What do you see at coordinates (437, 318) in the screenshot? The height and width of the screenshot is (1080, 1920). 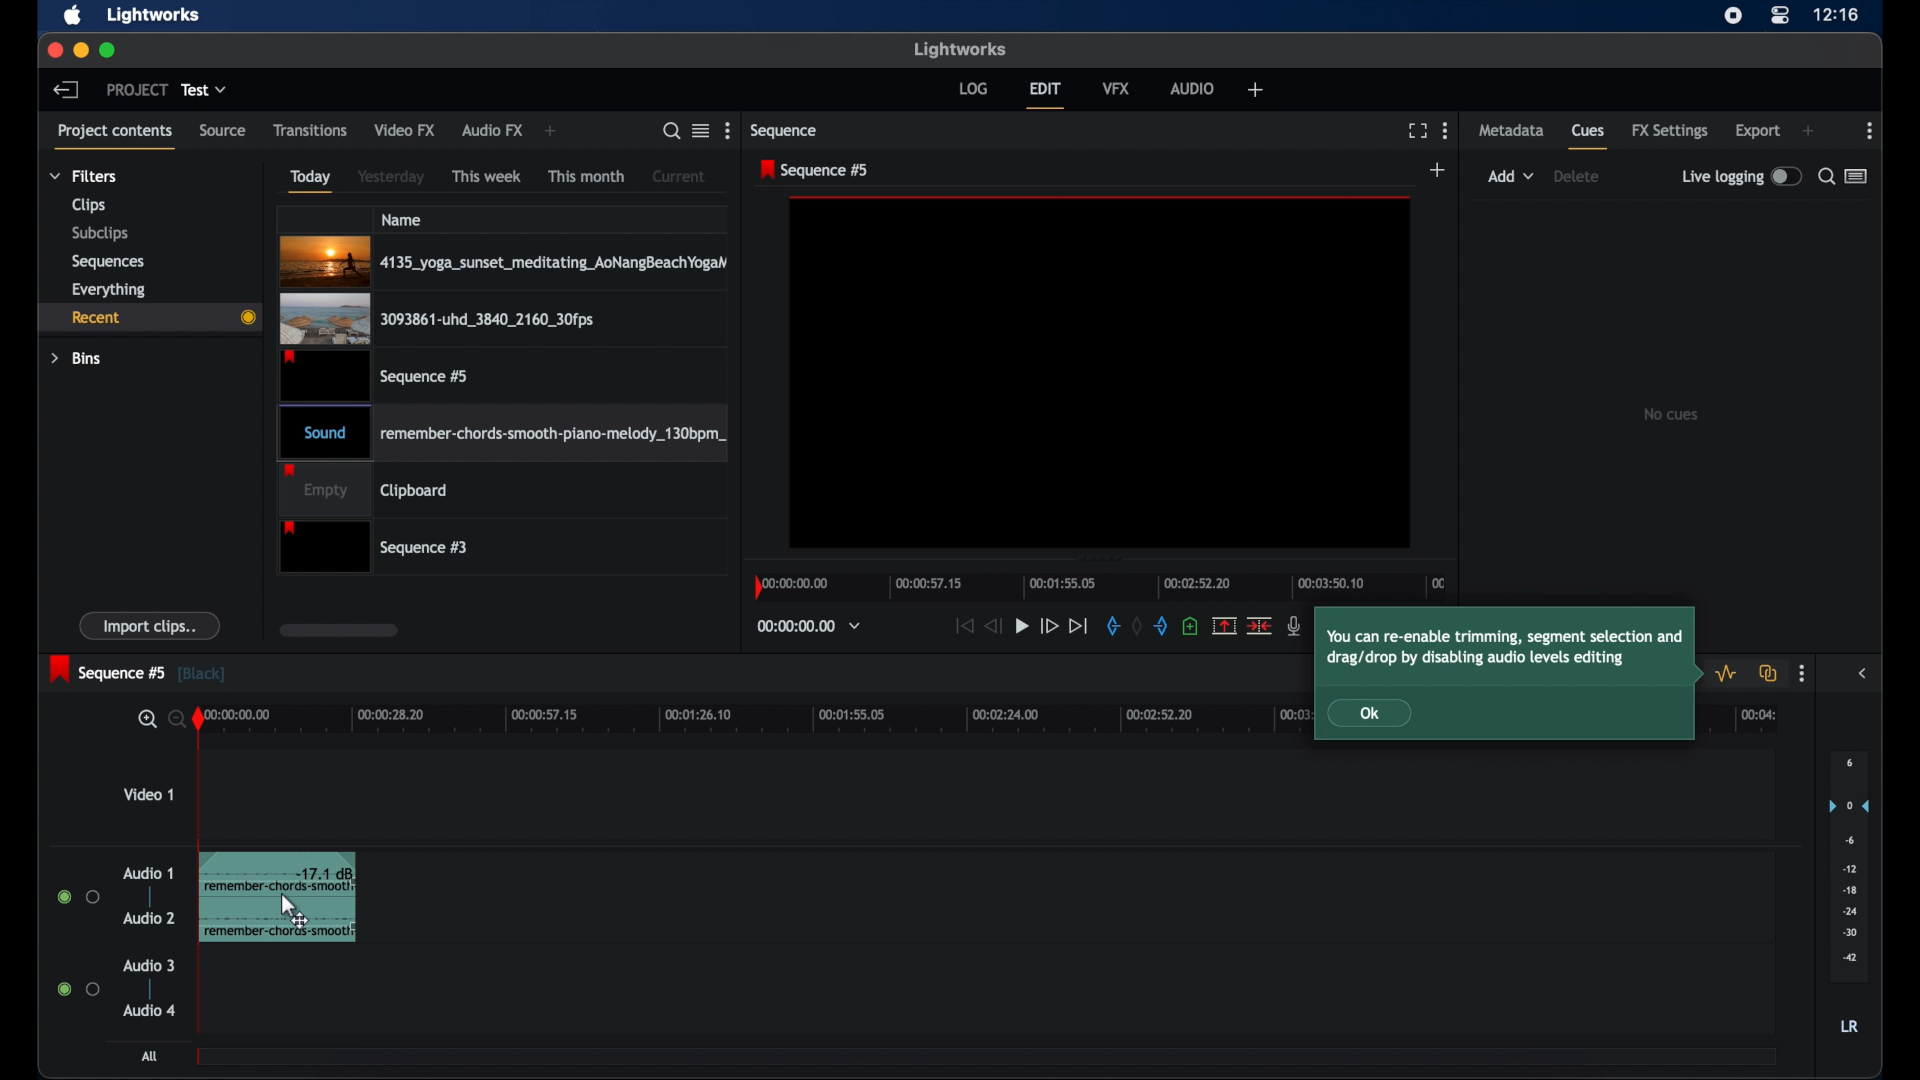 I see ` 3093861-uhd_3840_2160_30fps` at bounding box center [437, 318].